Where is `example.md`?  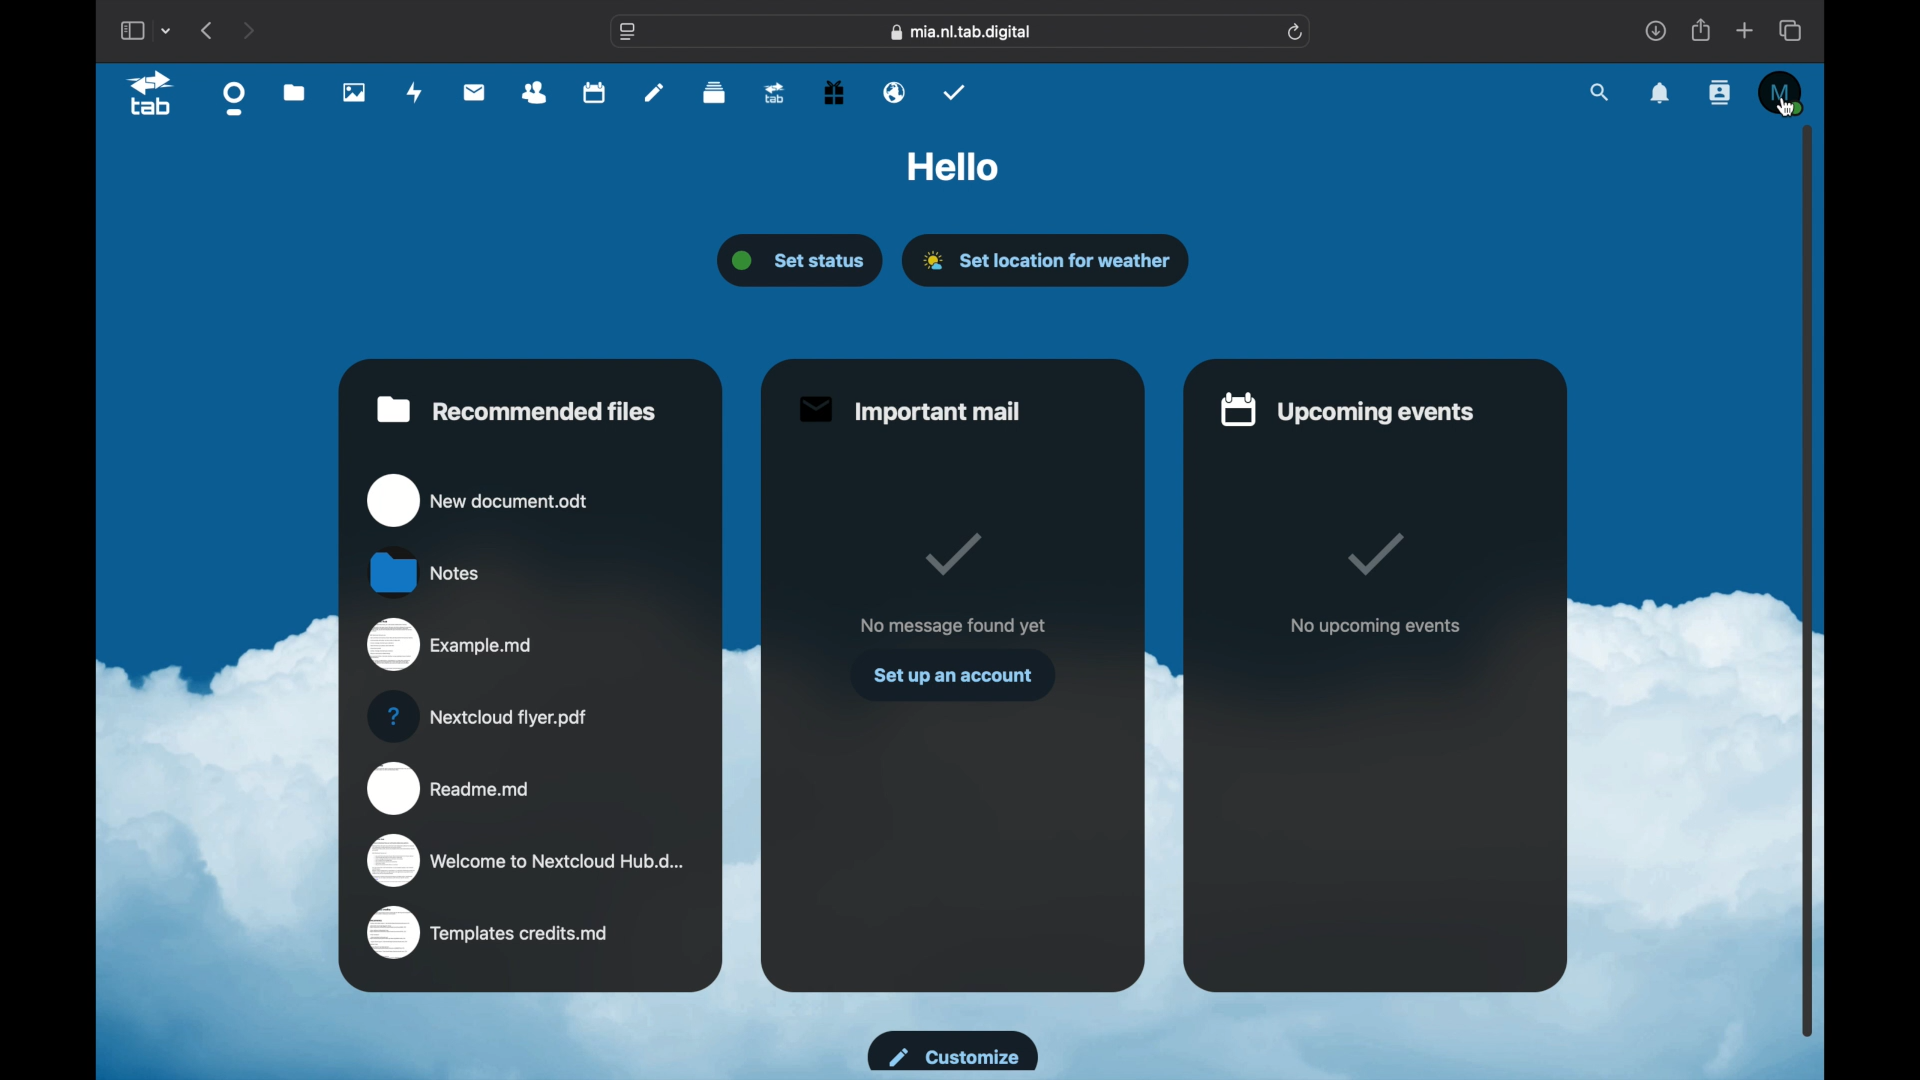
example.md is located at coordinates (452, 645).